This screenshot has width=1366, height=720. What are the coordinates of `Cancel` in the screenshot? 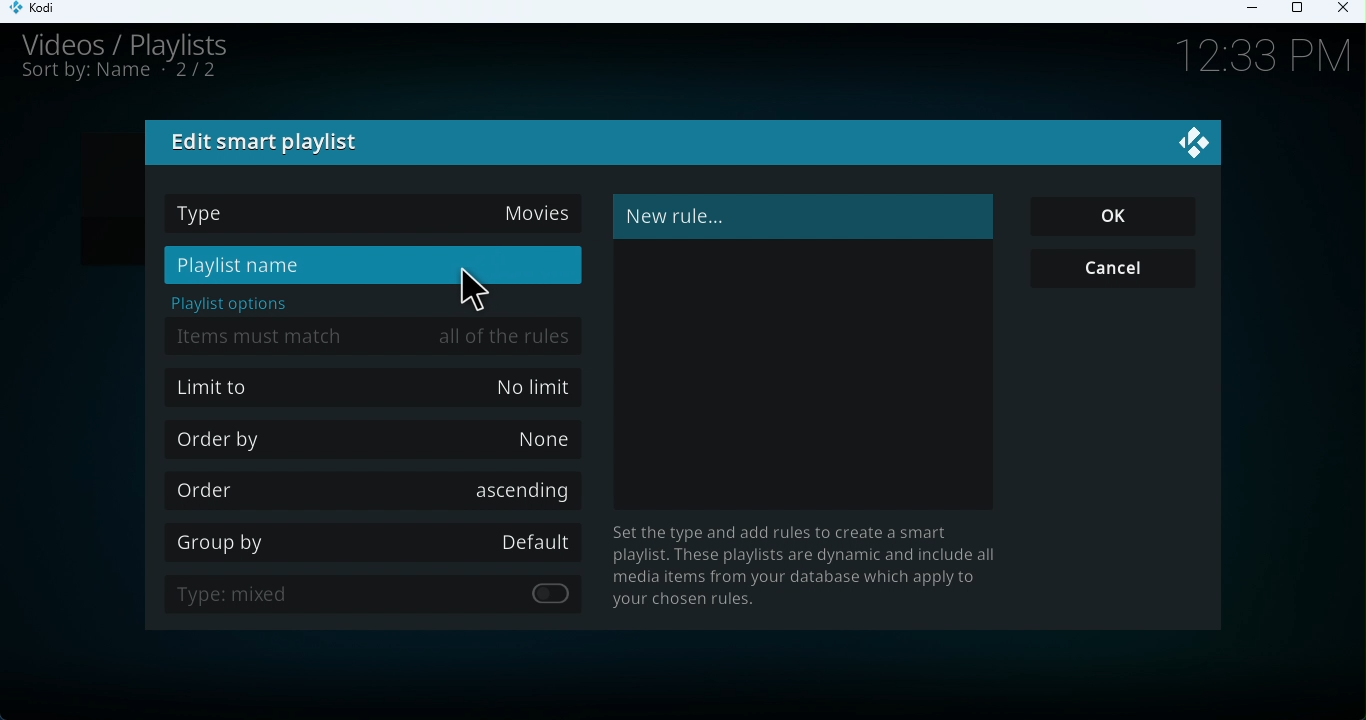 It's located at (1122, 271).